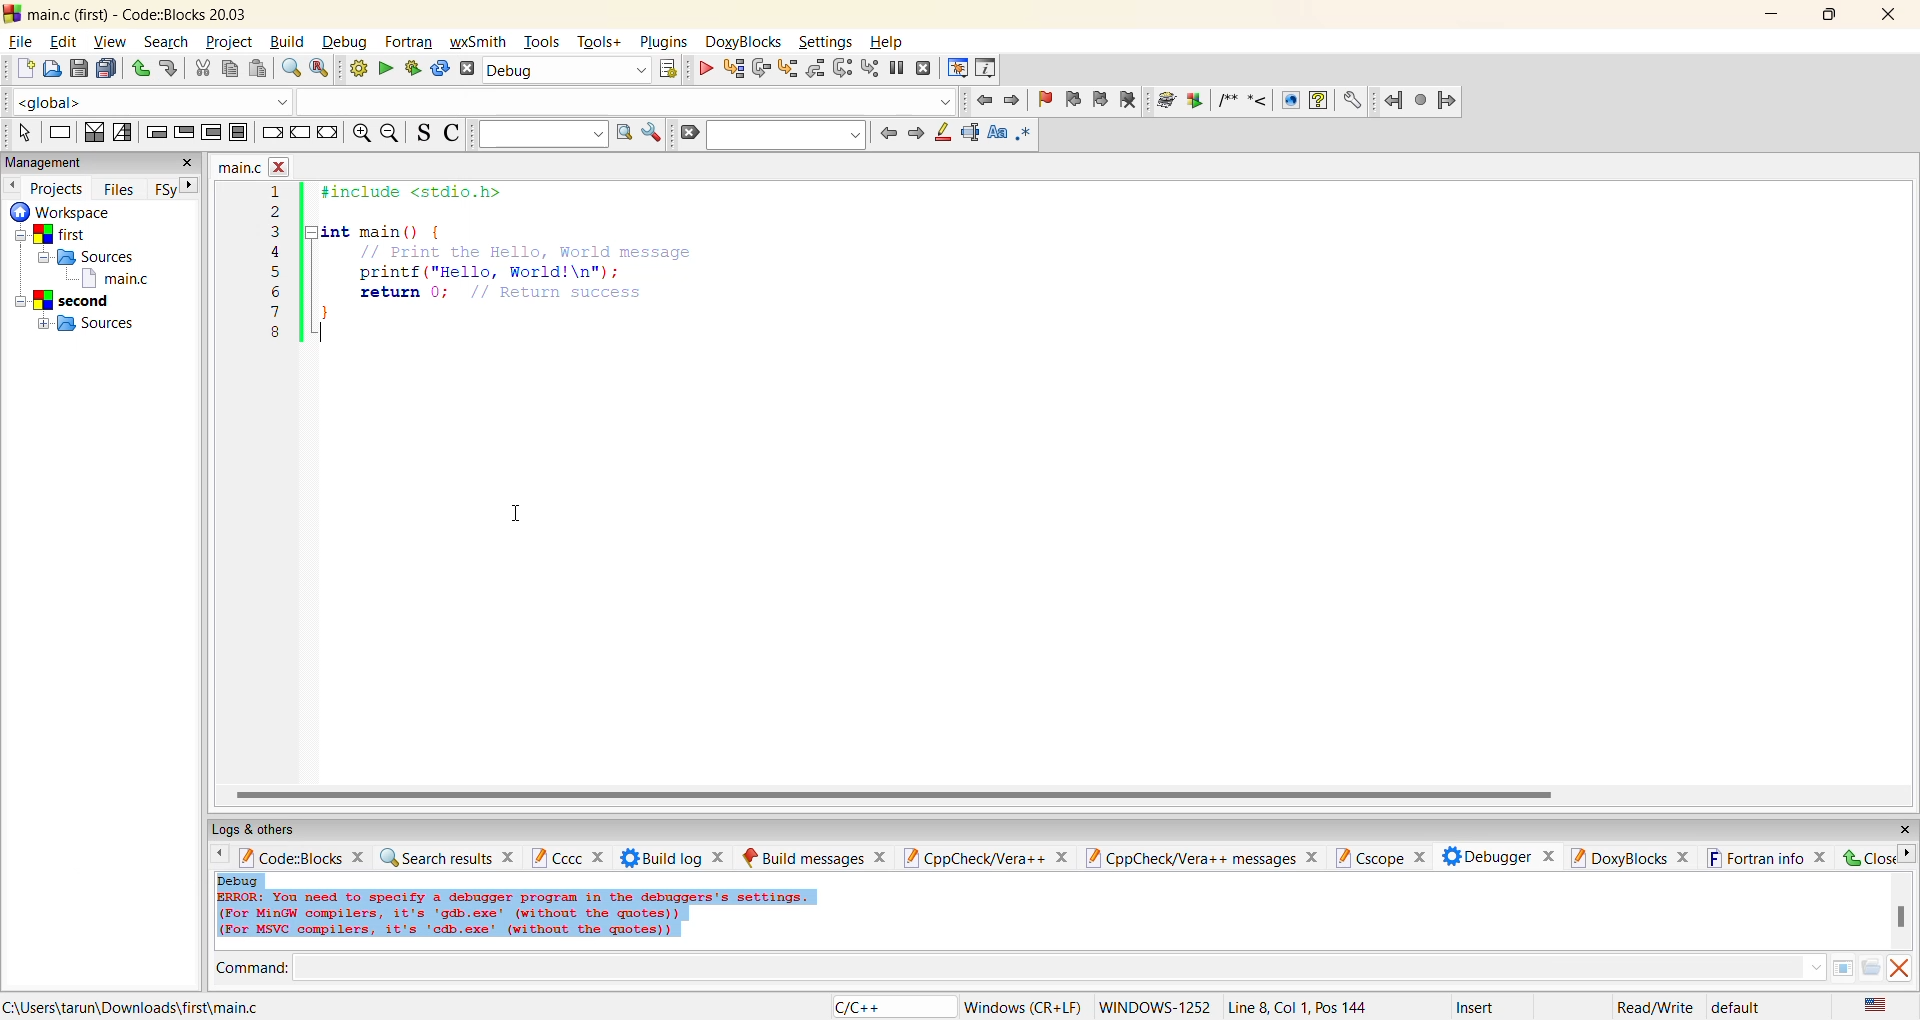 This screenshot has width=1920, height=1020. What do you see at coordinates (288, 69) in the screenshot?
I see `find` at bounding box center [288, 69].